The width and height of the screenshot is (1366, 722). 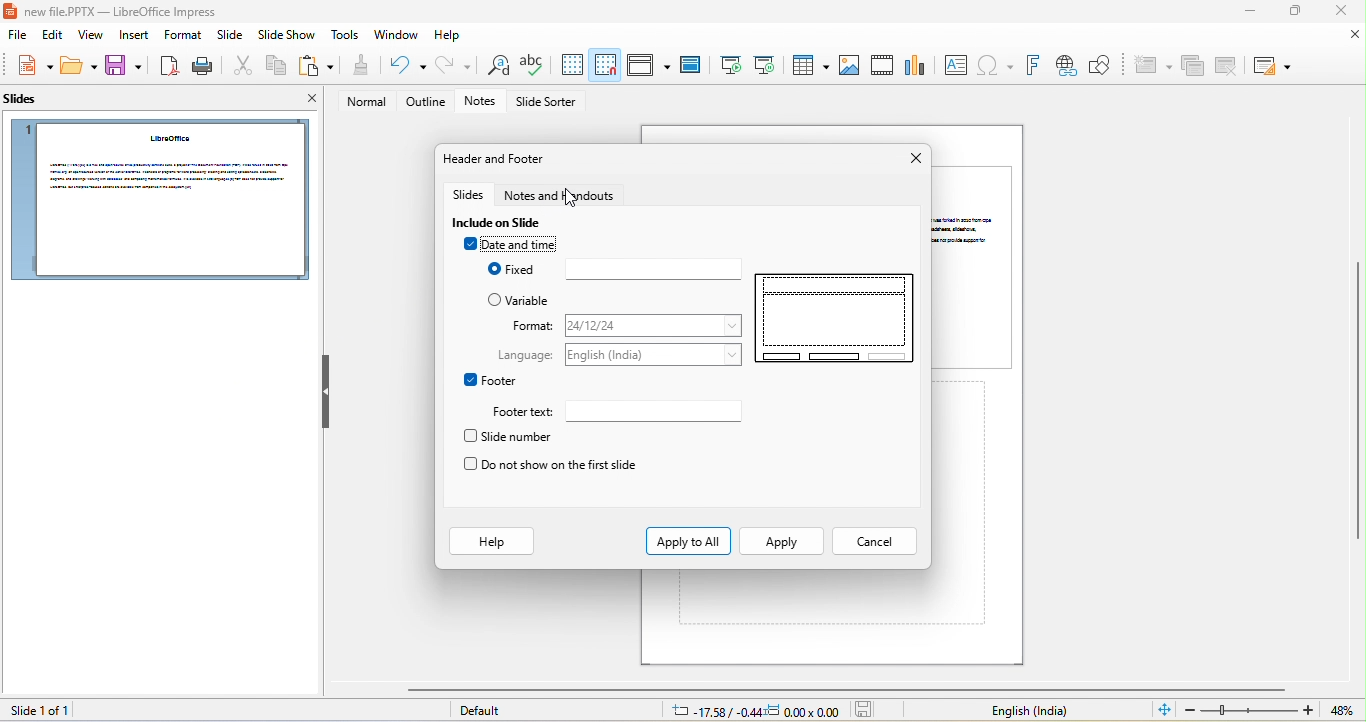 What do you see at coordinates (361, 102) in the screenshot?
I see `normal` at bounding box center [361, 102].